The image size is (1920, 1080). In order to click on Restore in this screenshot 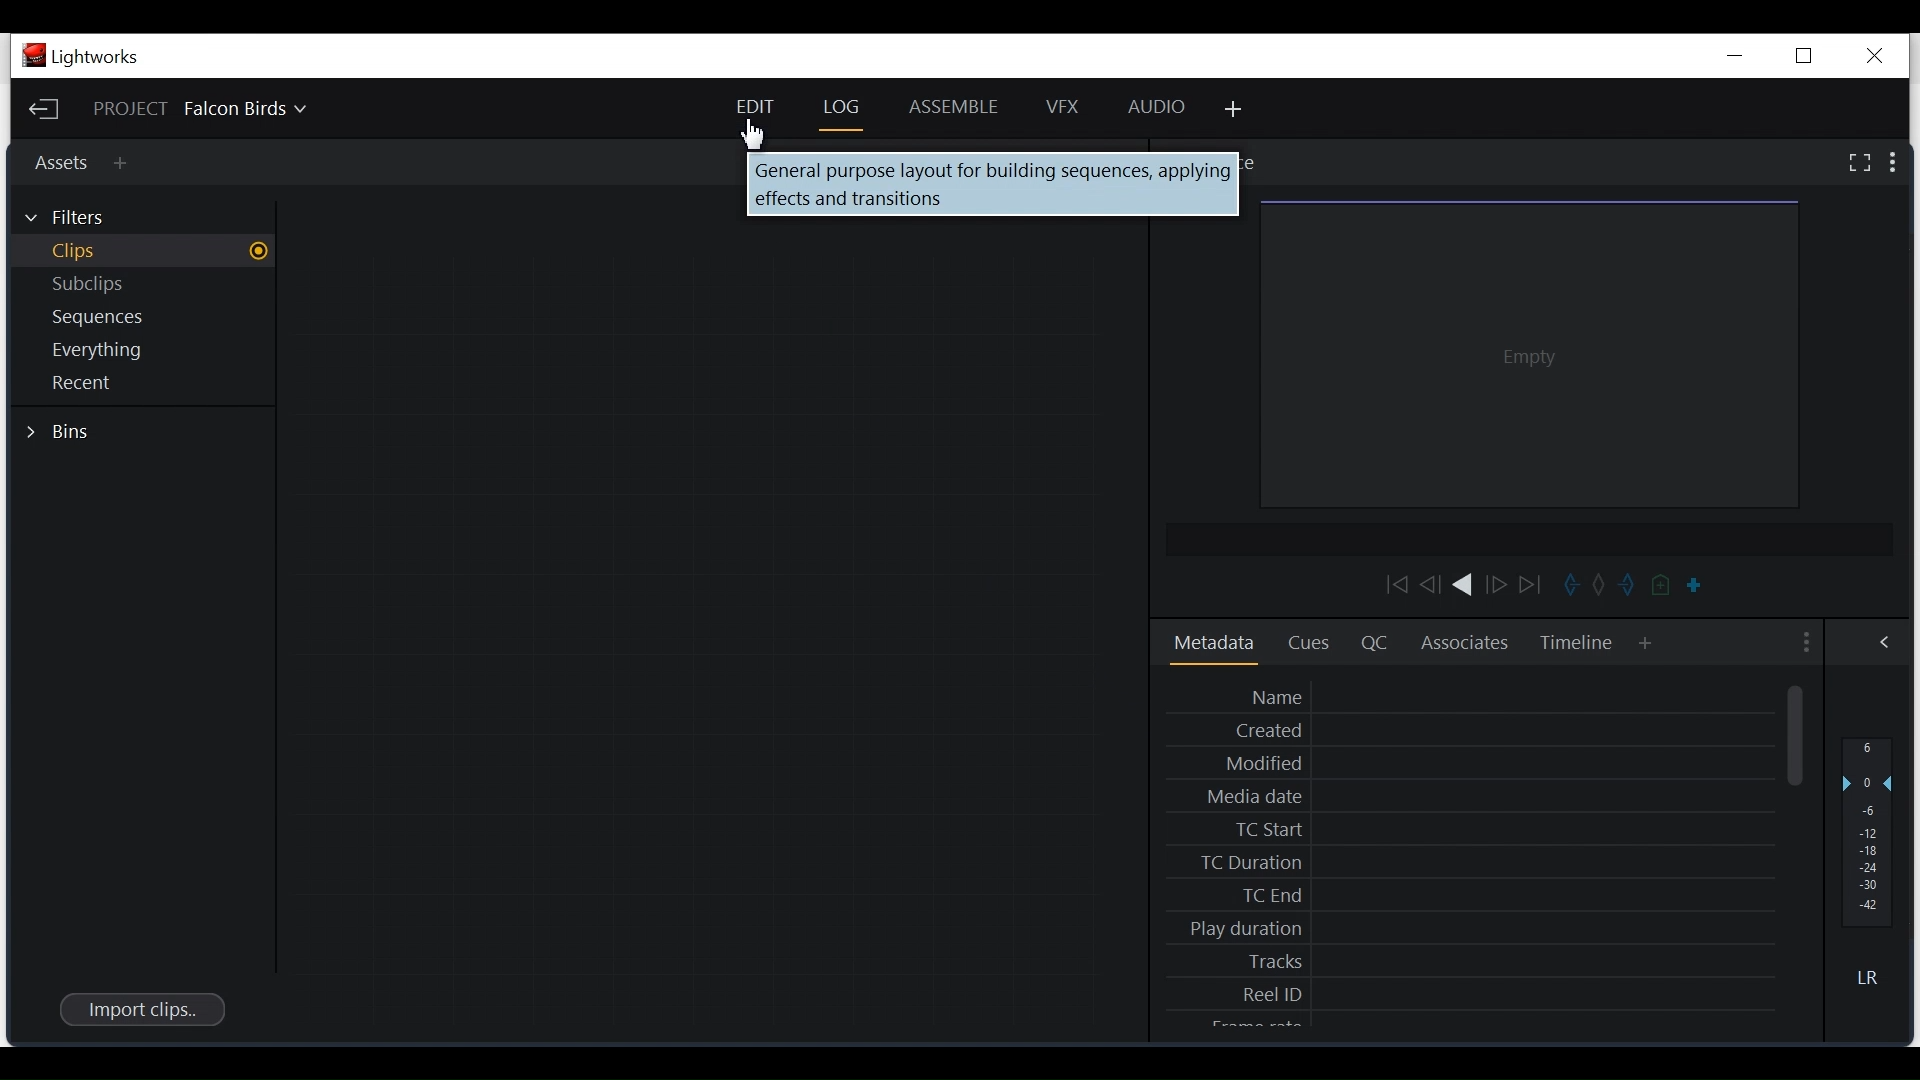, I will do `click(1803, 55)`.